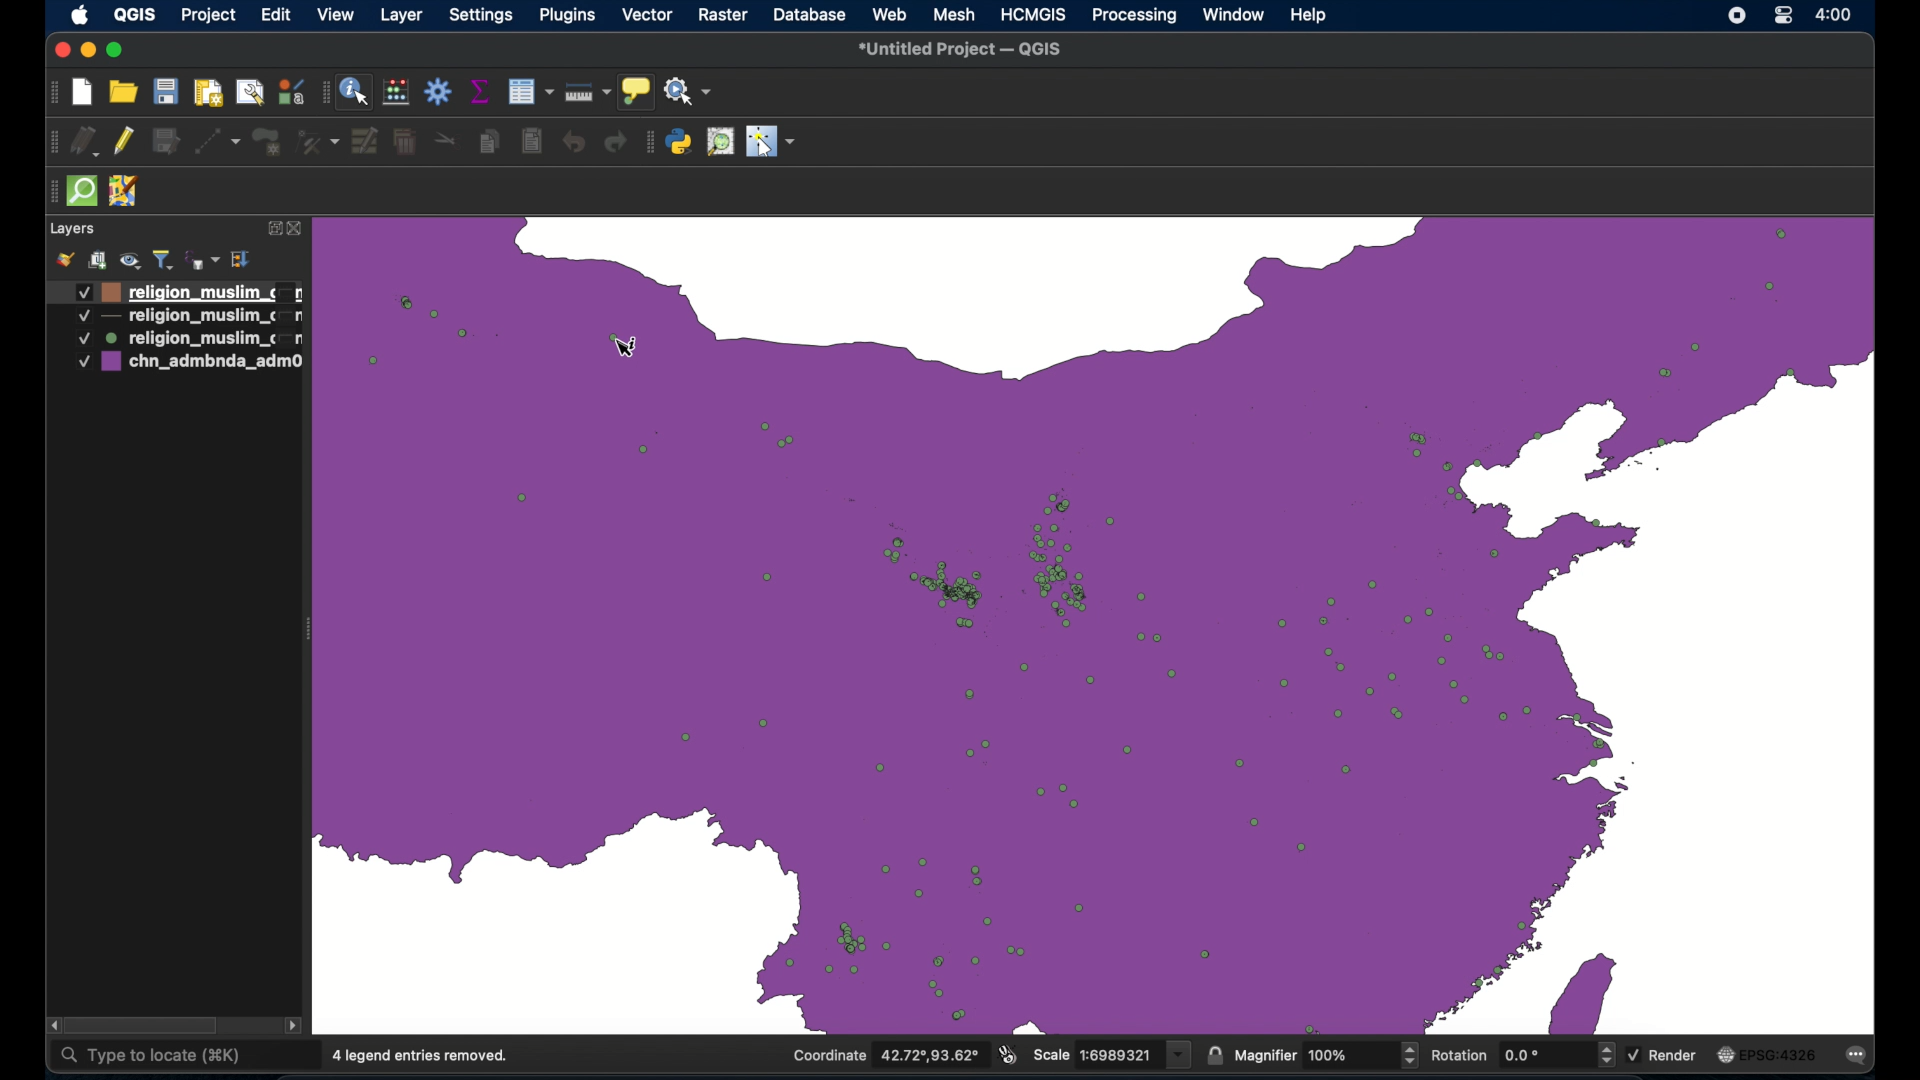 The height and width of the screenshot is (1080, 1920). I want to click on view, so click(338, 14).